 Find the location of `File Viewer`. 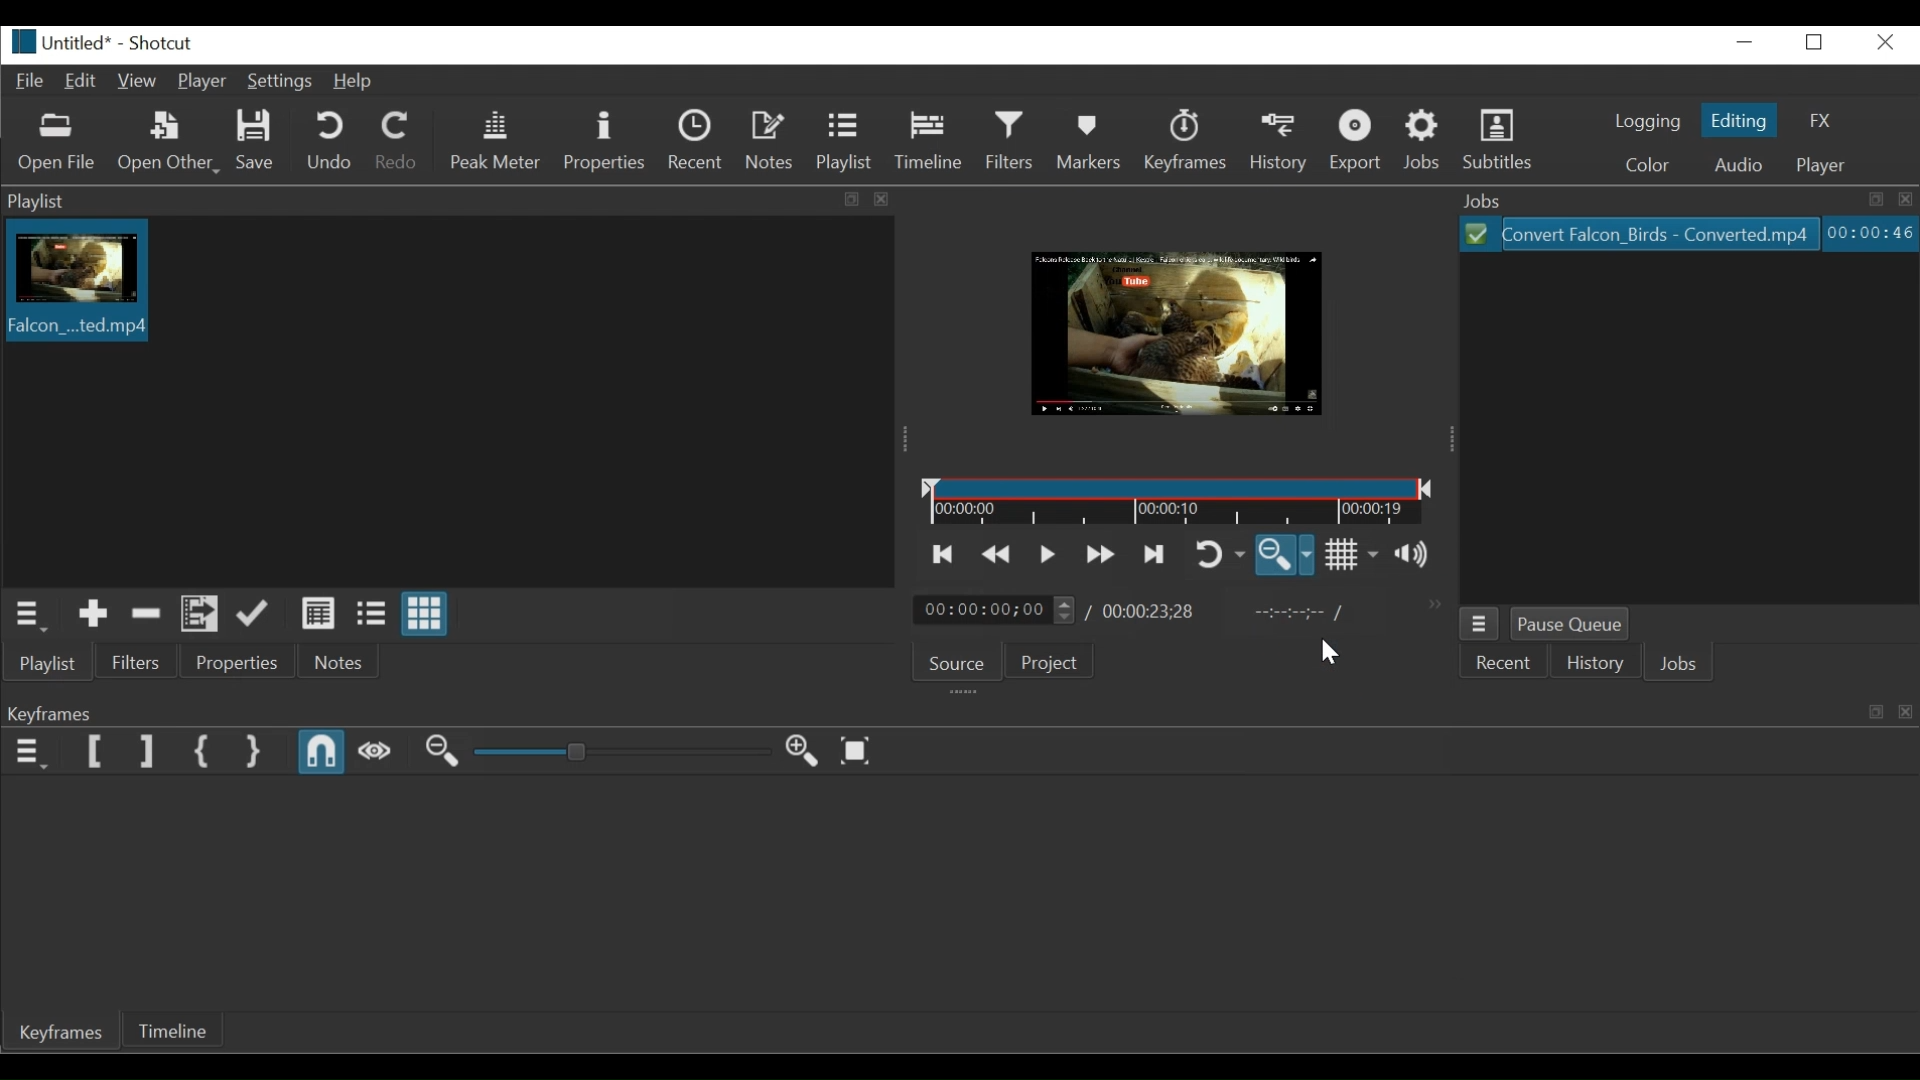

File Viewer is located at coordinates (1685, 427).